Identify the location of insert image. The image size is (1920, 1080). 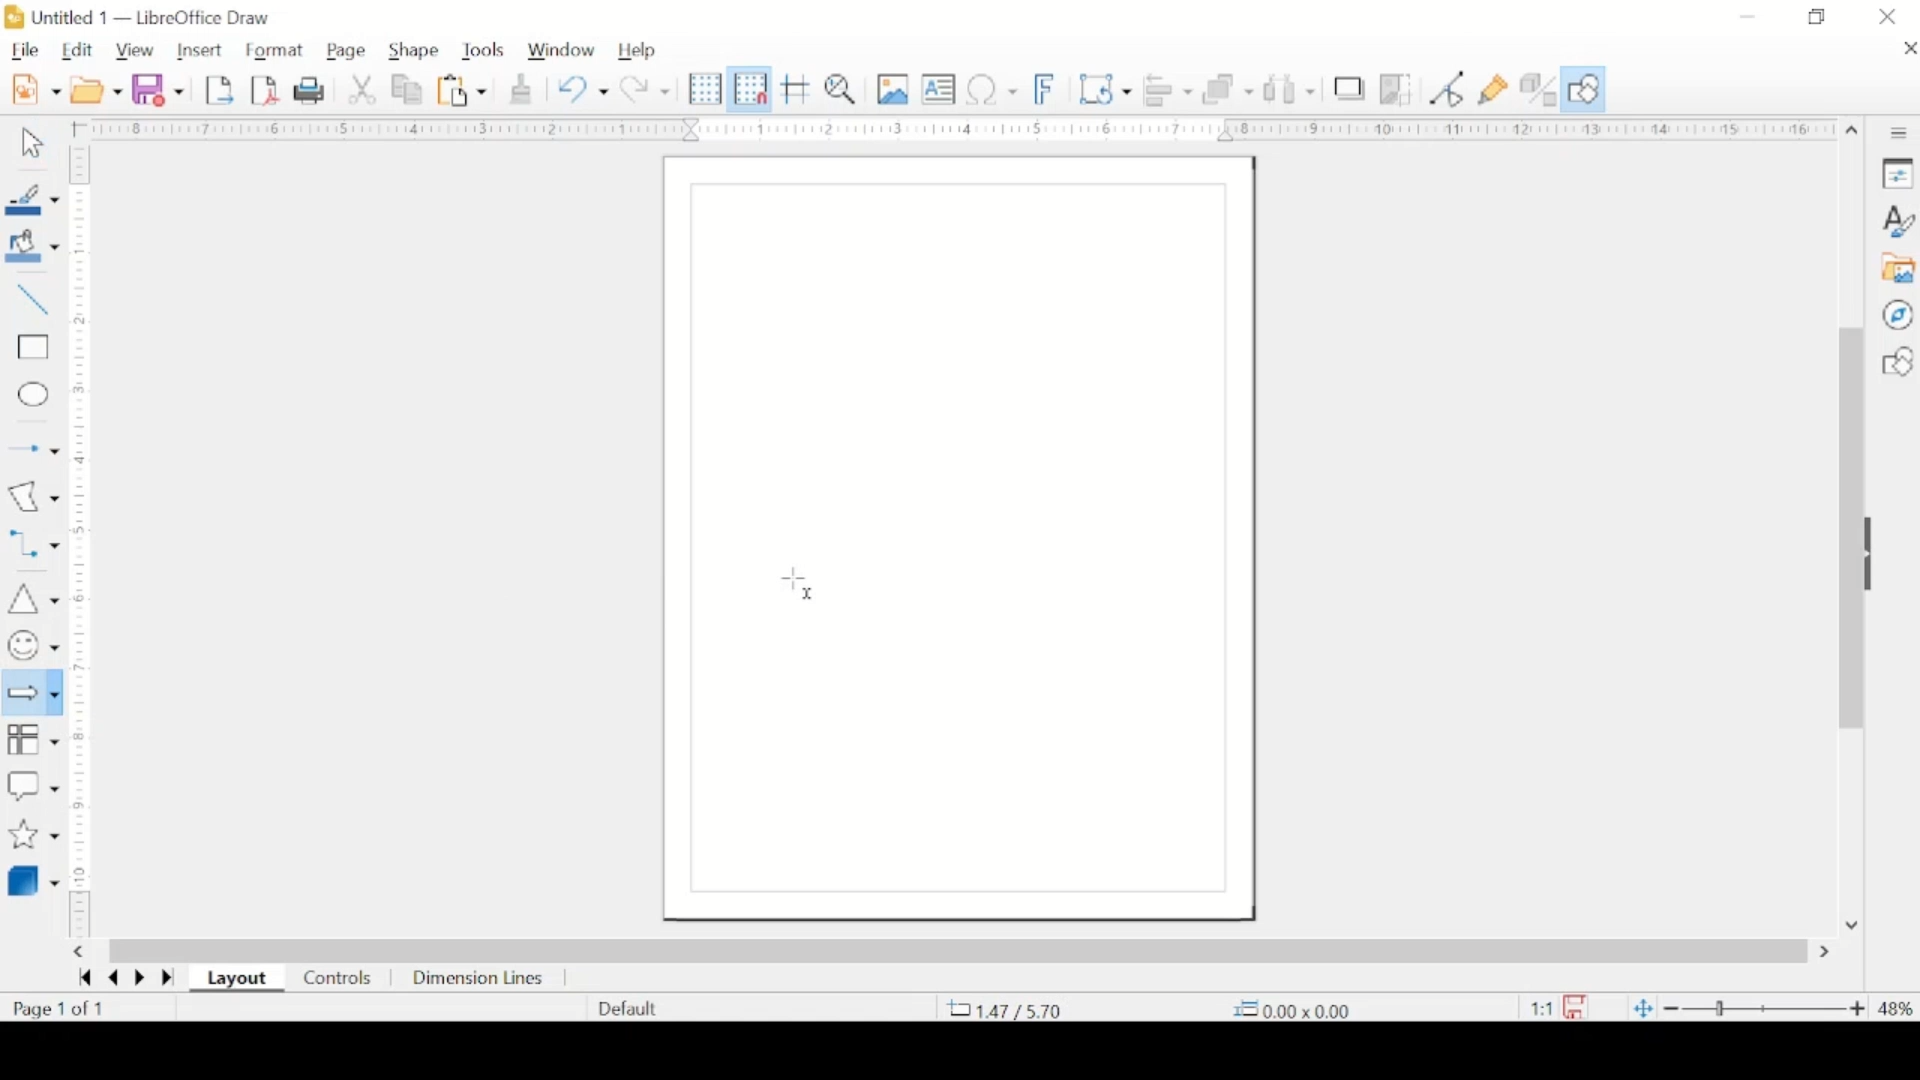
(893, 88).